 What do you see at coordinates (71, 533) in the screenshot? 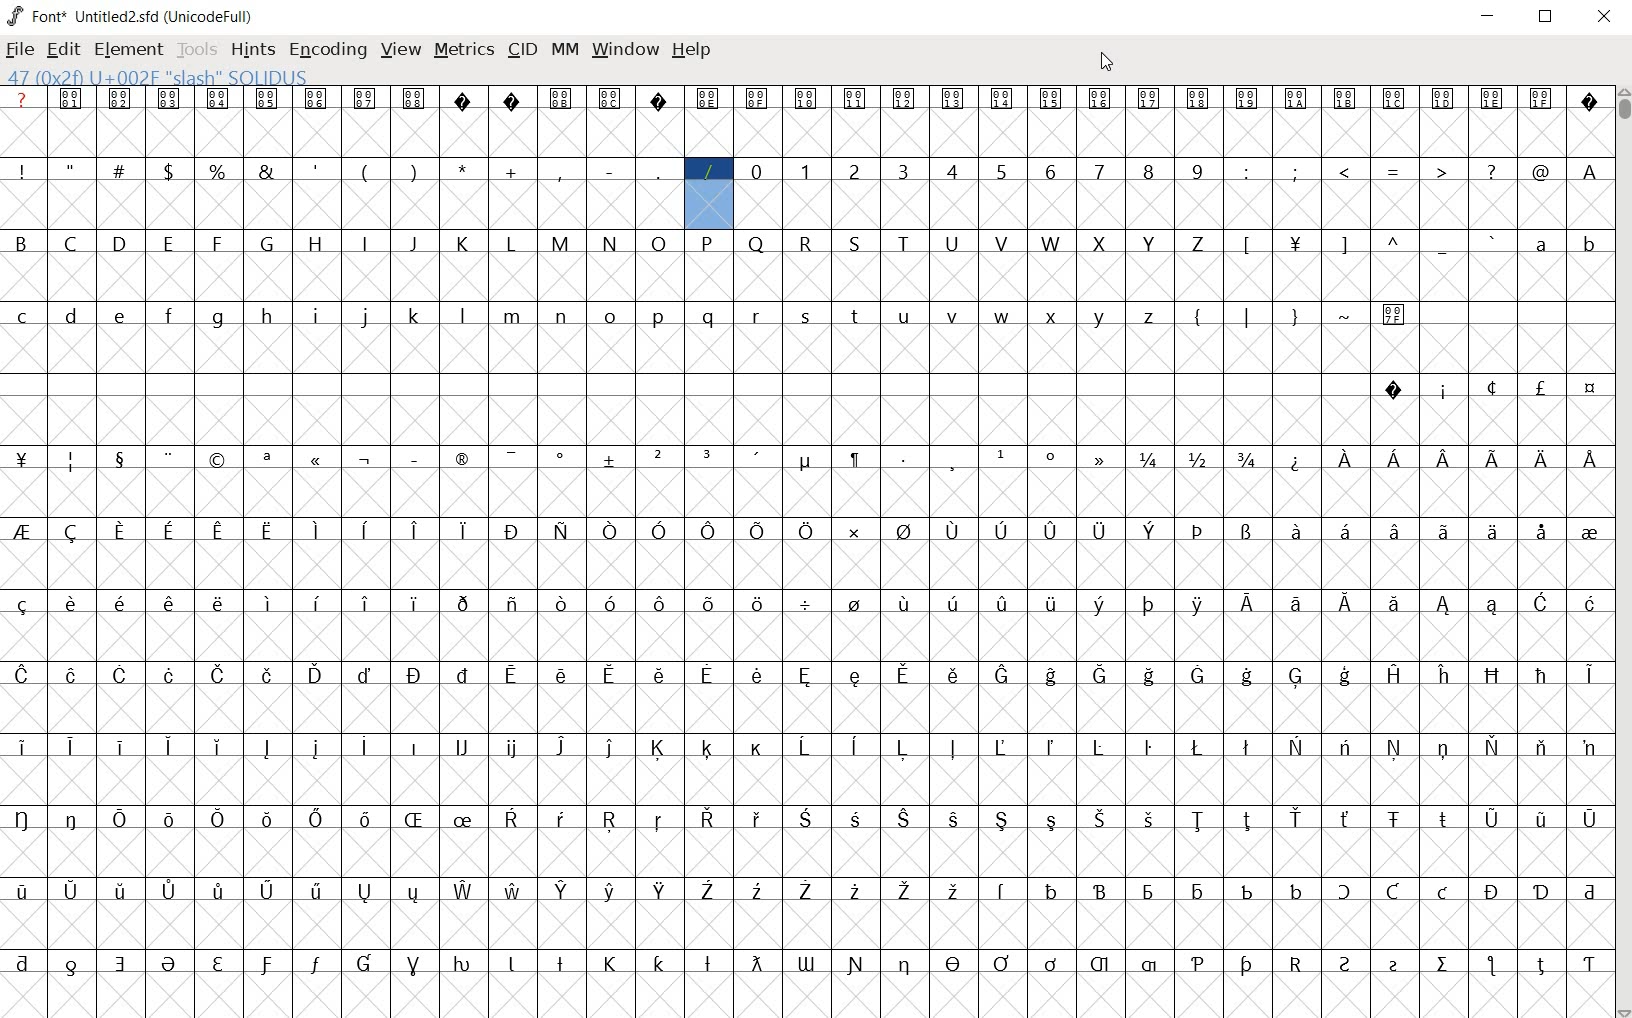
I see `glyph` at bounding box center [71, 533].